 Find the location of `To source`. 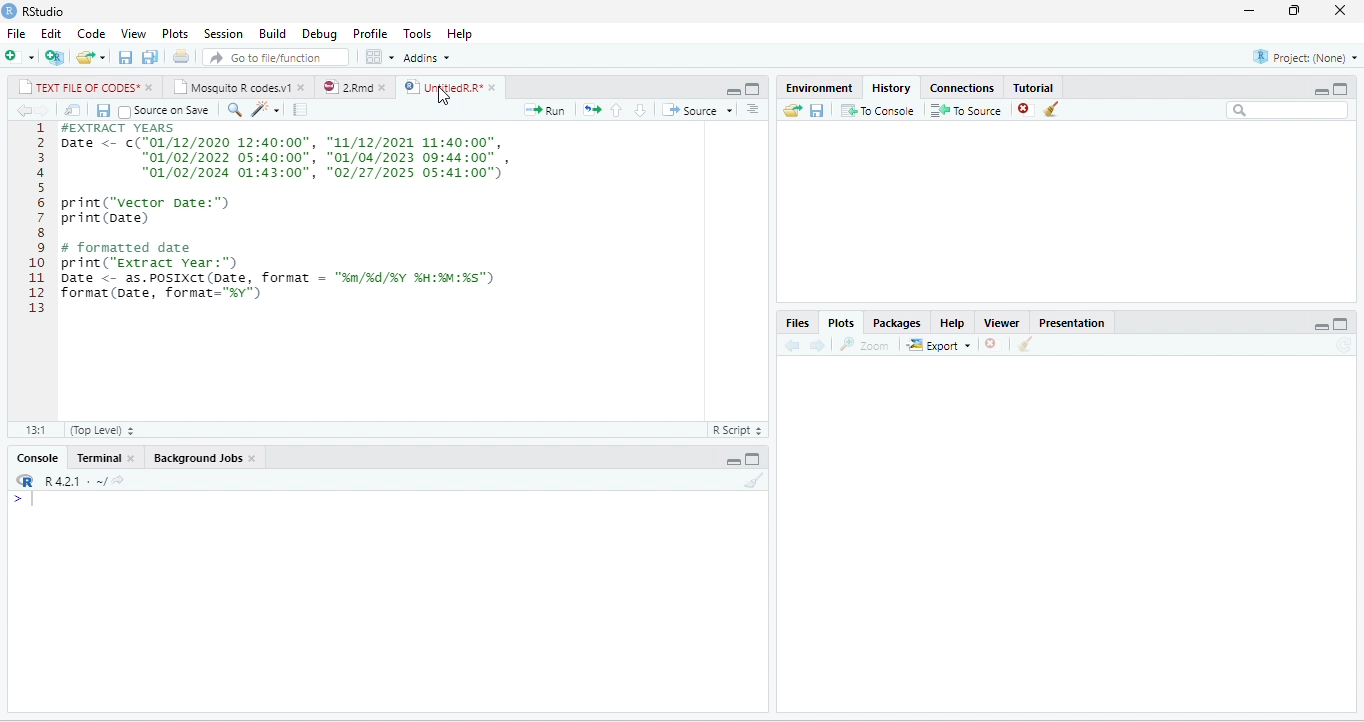

To source is located at coordinates (964, 109).